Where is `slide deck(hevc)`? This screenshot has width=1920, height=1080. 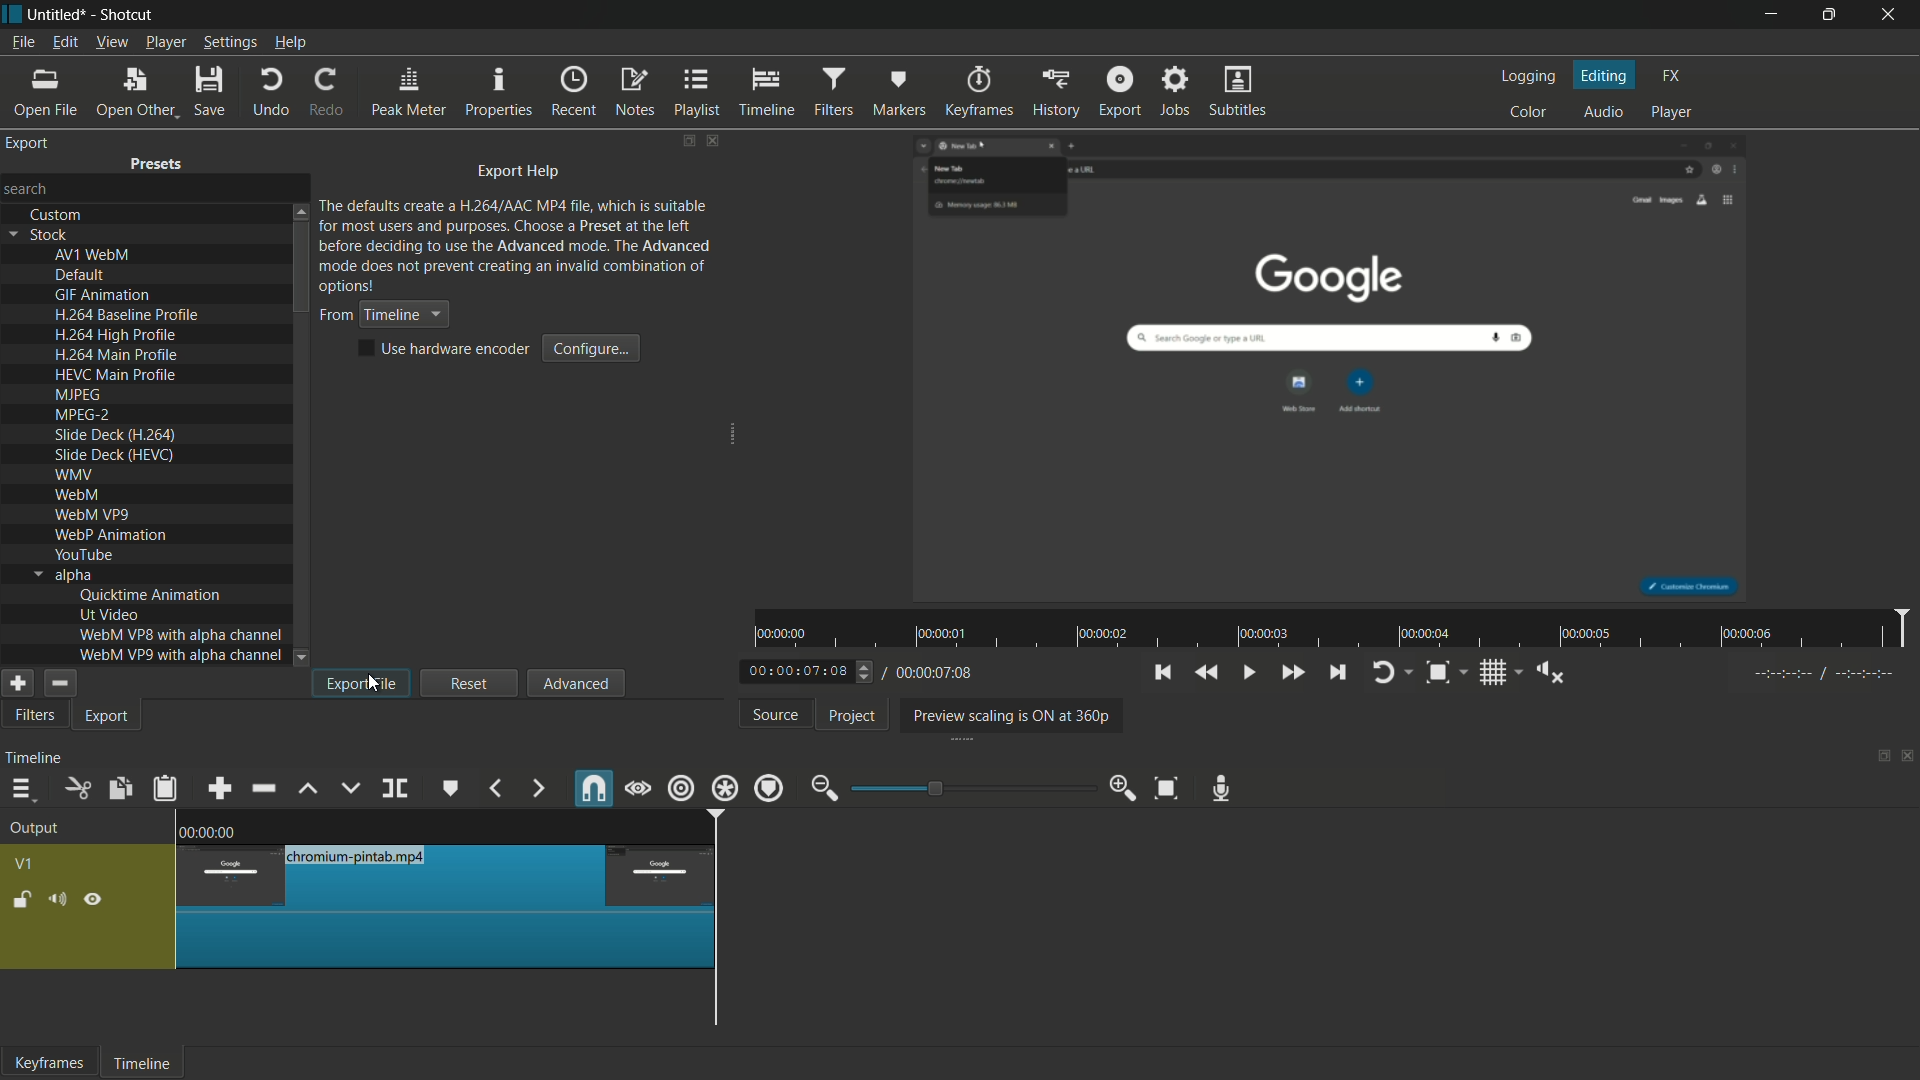
slide deck(hevc) is located at coordinates (116, 454).